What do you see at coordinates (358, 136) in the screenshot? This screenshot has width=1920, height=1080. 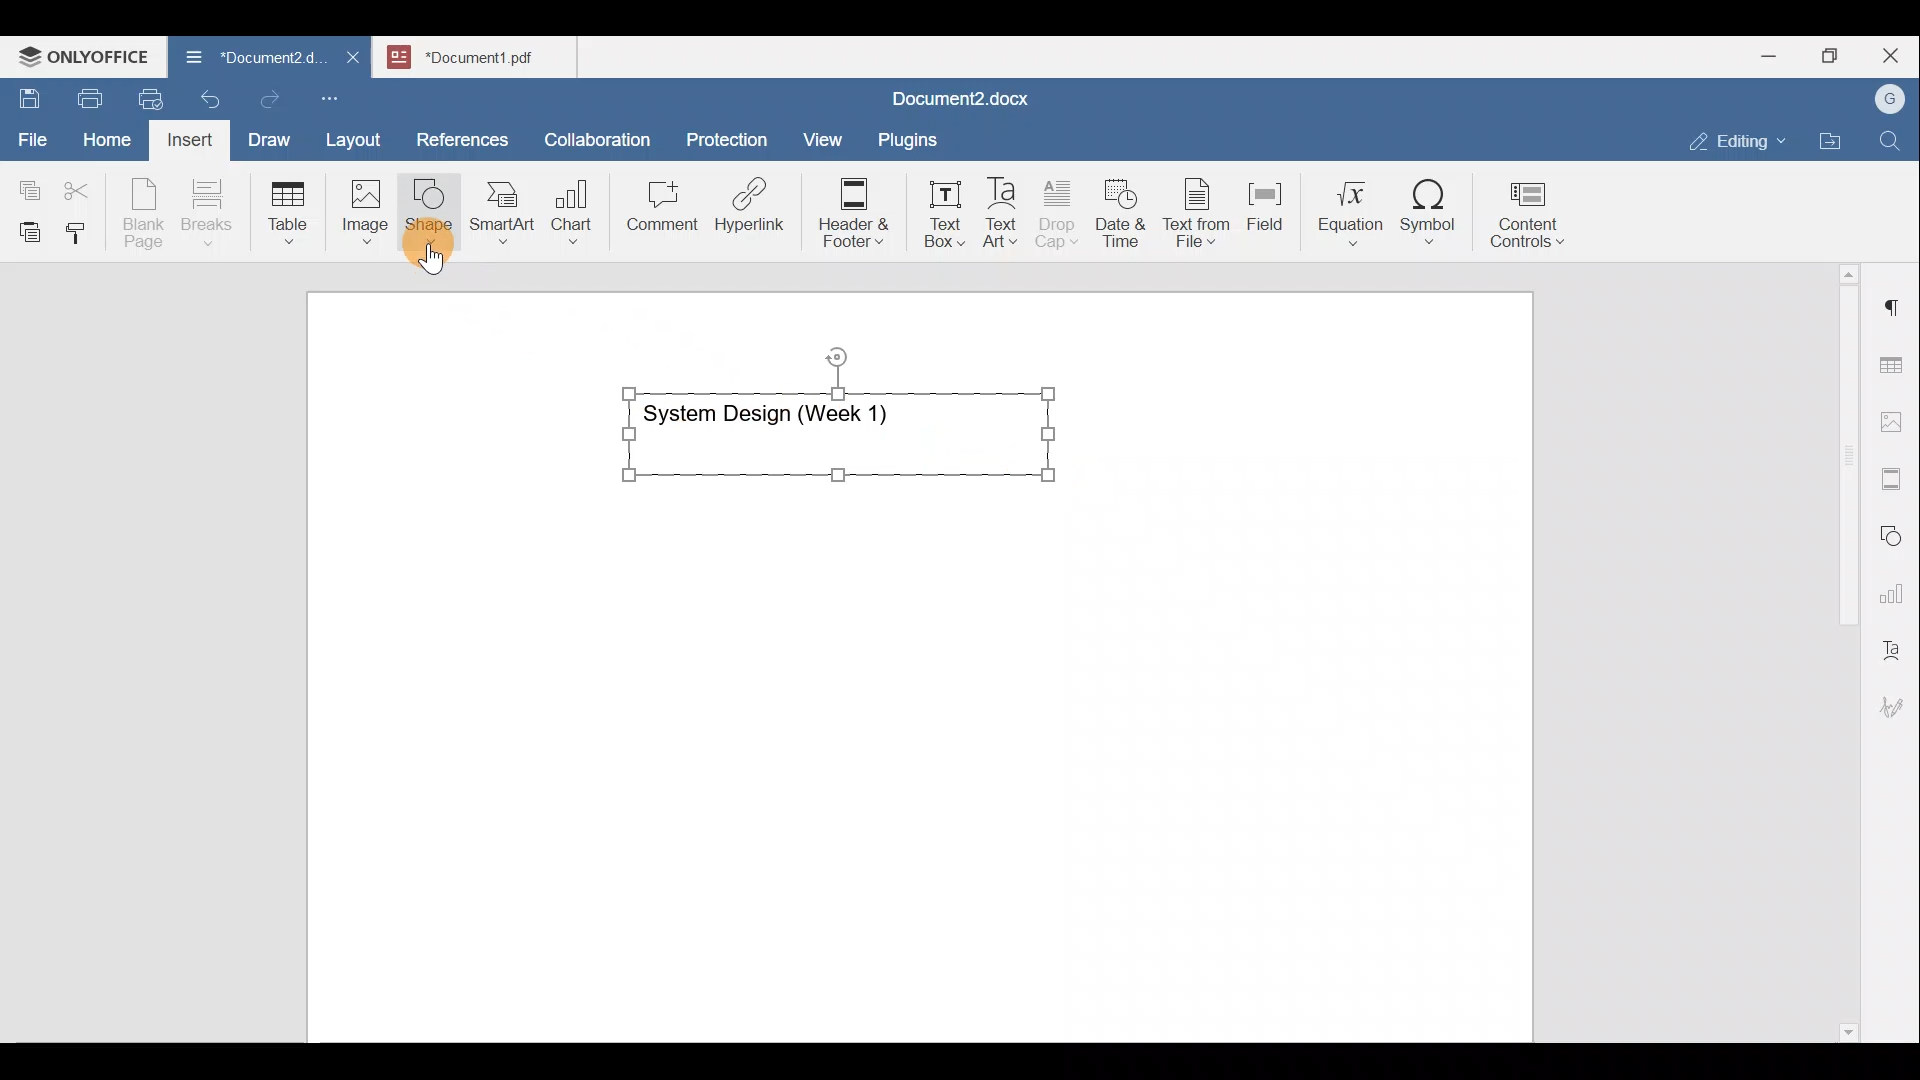 I see `Layout` at bounding box center [358, 136].